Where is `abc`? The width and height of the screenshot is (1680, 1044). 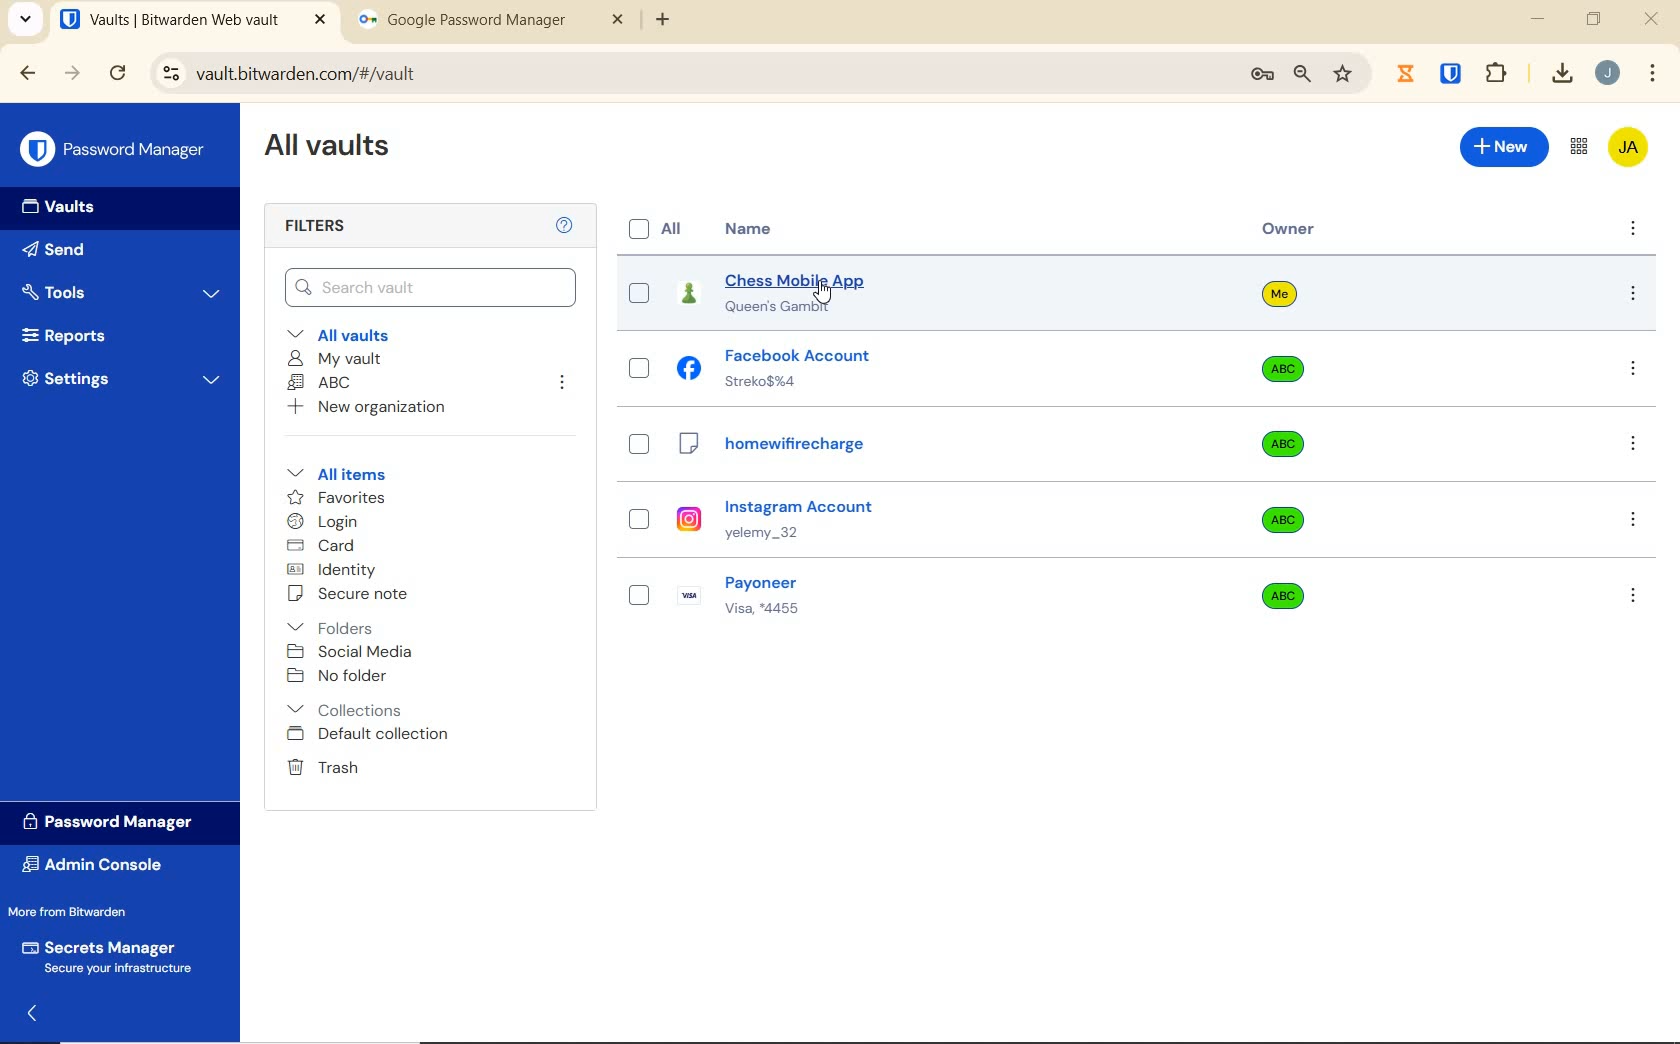
abc is located at coordinates (1276, 587).